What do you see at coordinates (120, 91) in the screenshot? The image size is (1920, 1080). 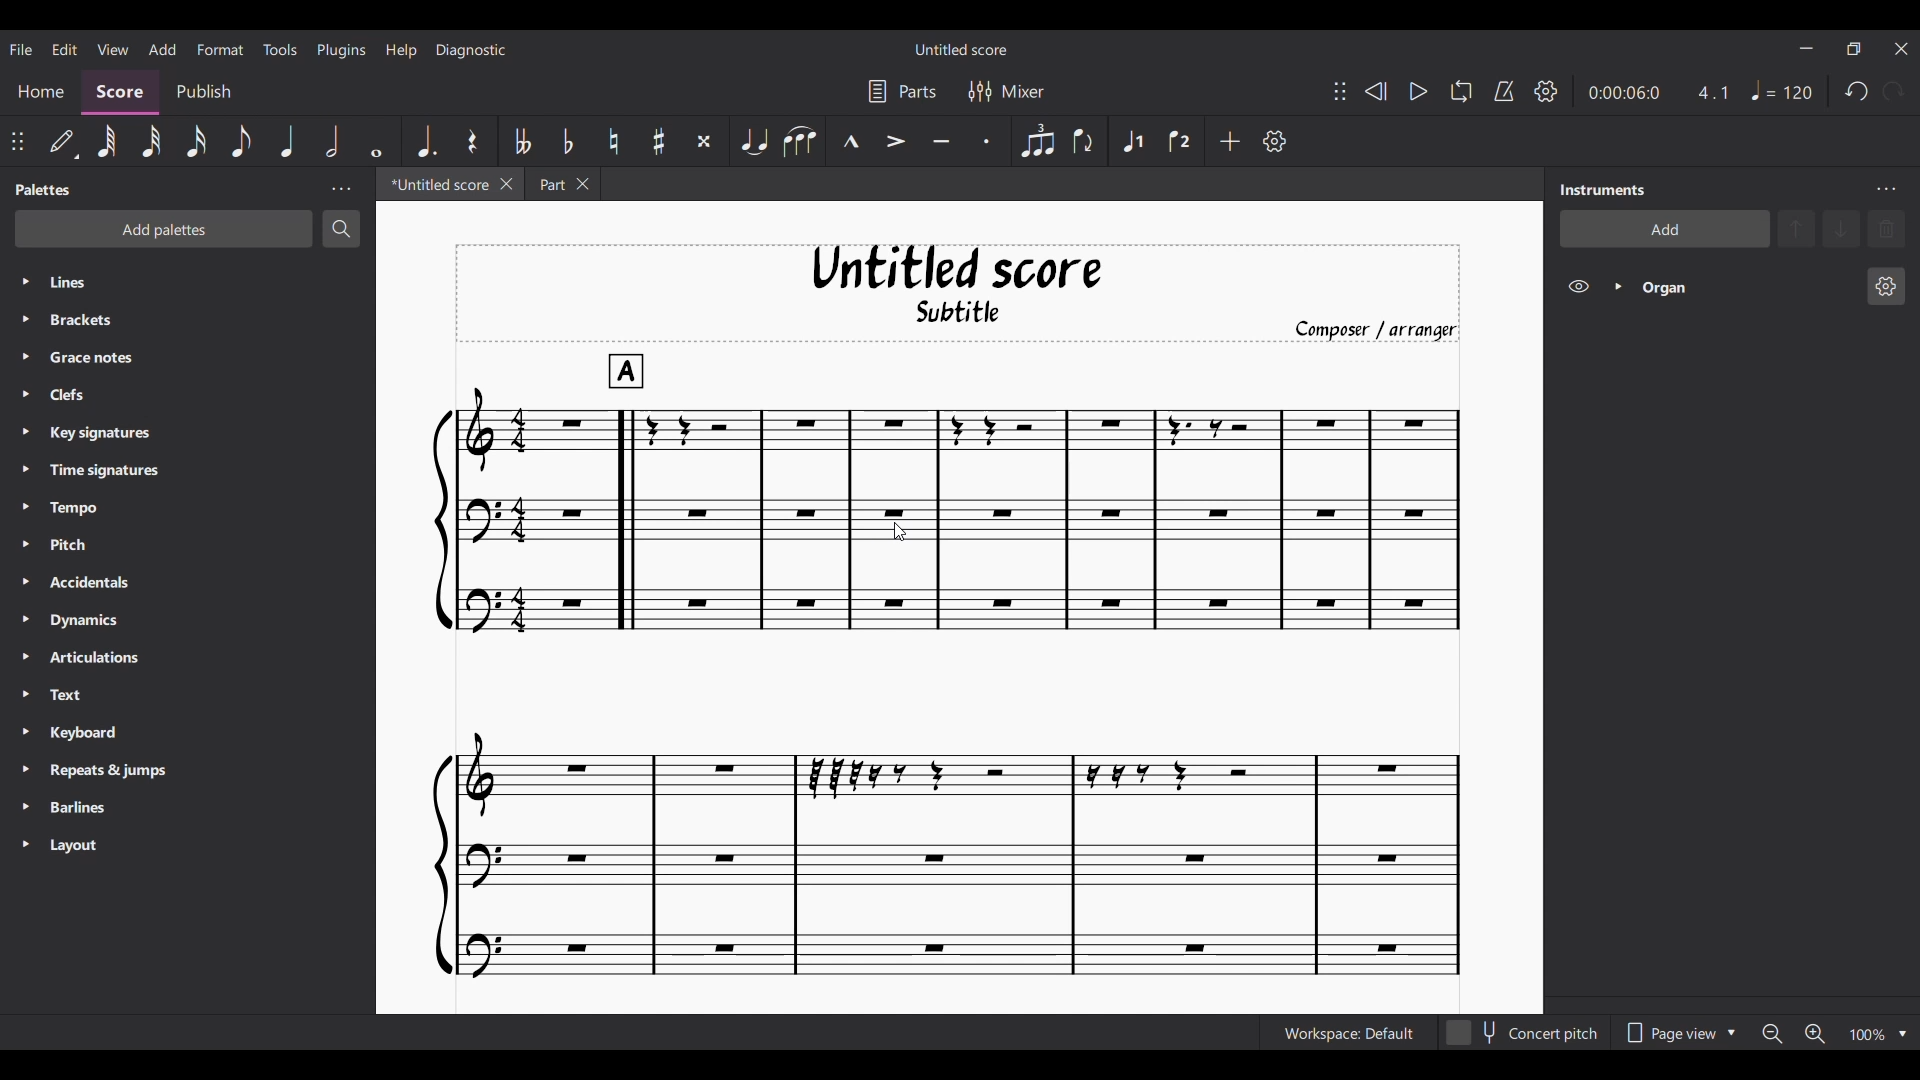 I see `Score section, current selection, highlighted` at bounding box center [120, 91].